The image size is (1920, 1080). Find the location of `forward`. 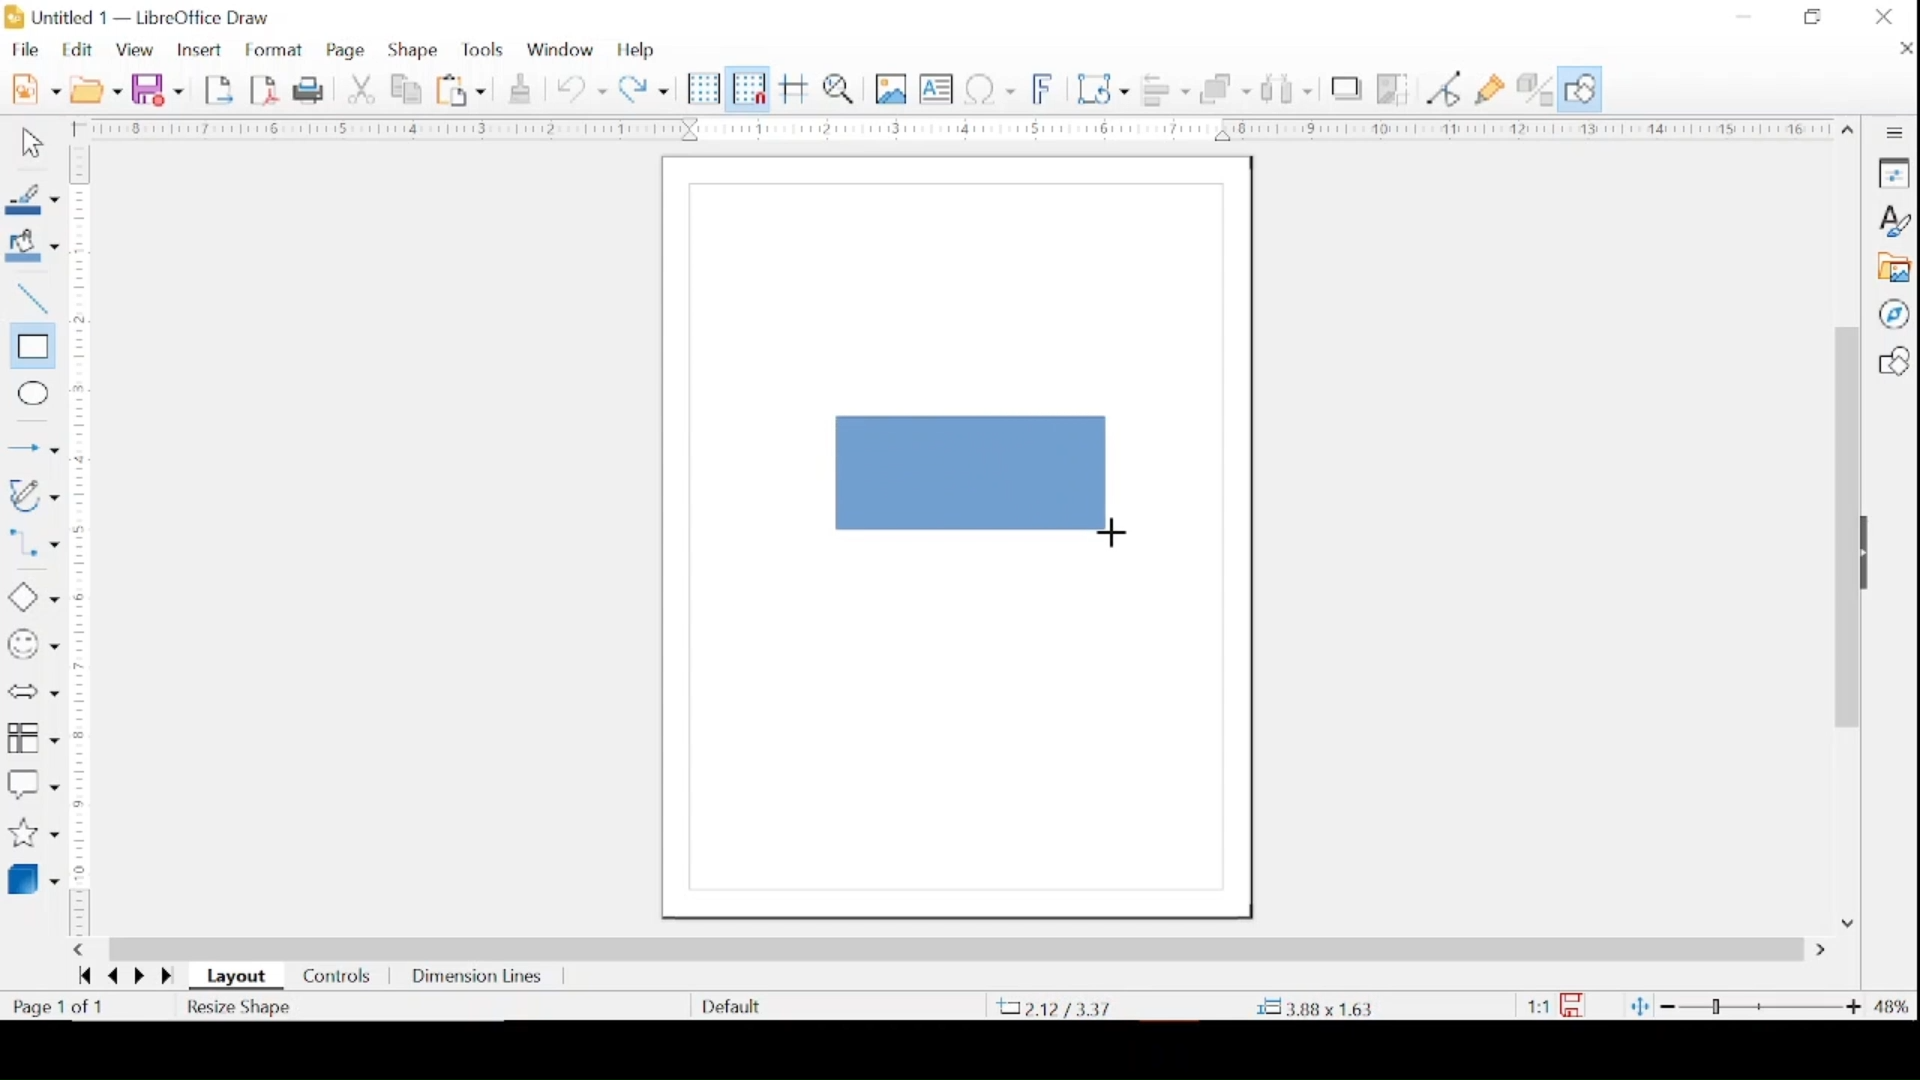

forward is located at coordinates (170, 978).